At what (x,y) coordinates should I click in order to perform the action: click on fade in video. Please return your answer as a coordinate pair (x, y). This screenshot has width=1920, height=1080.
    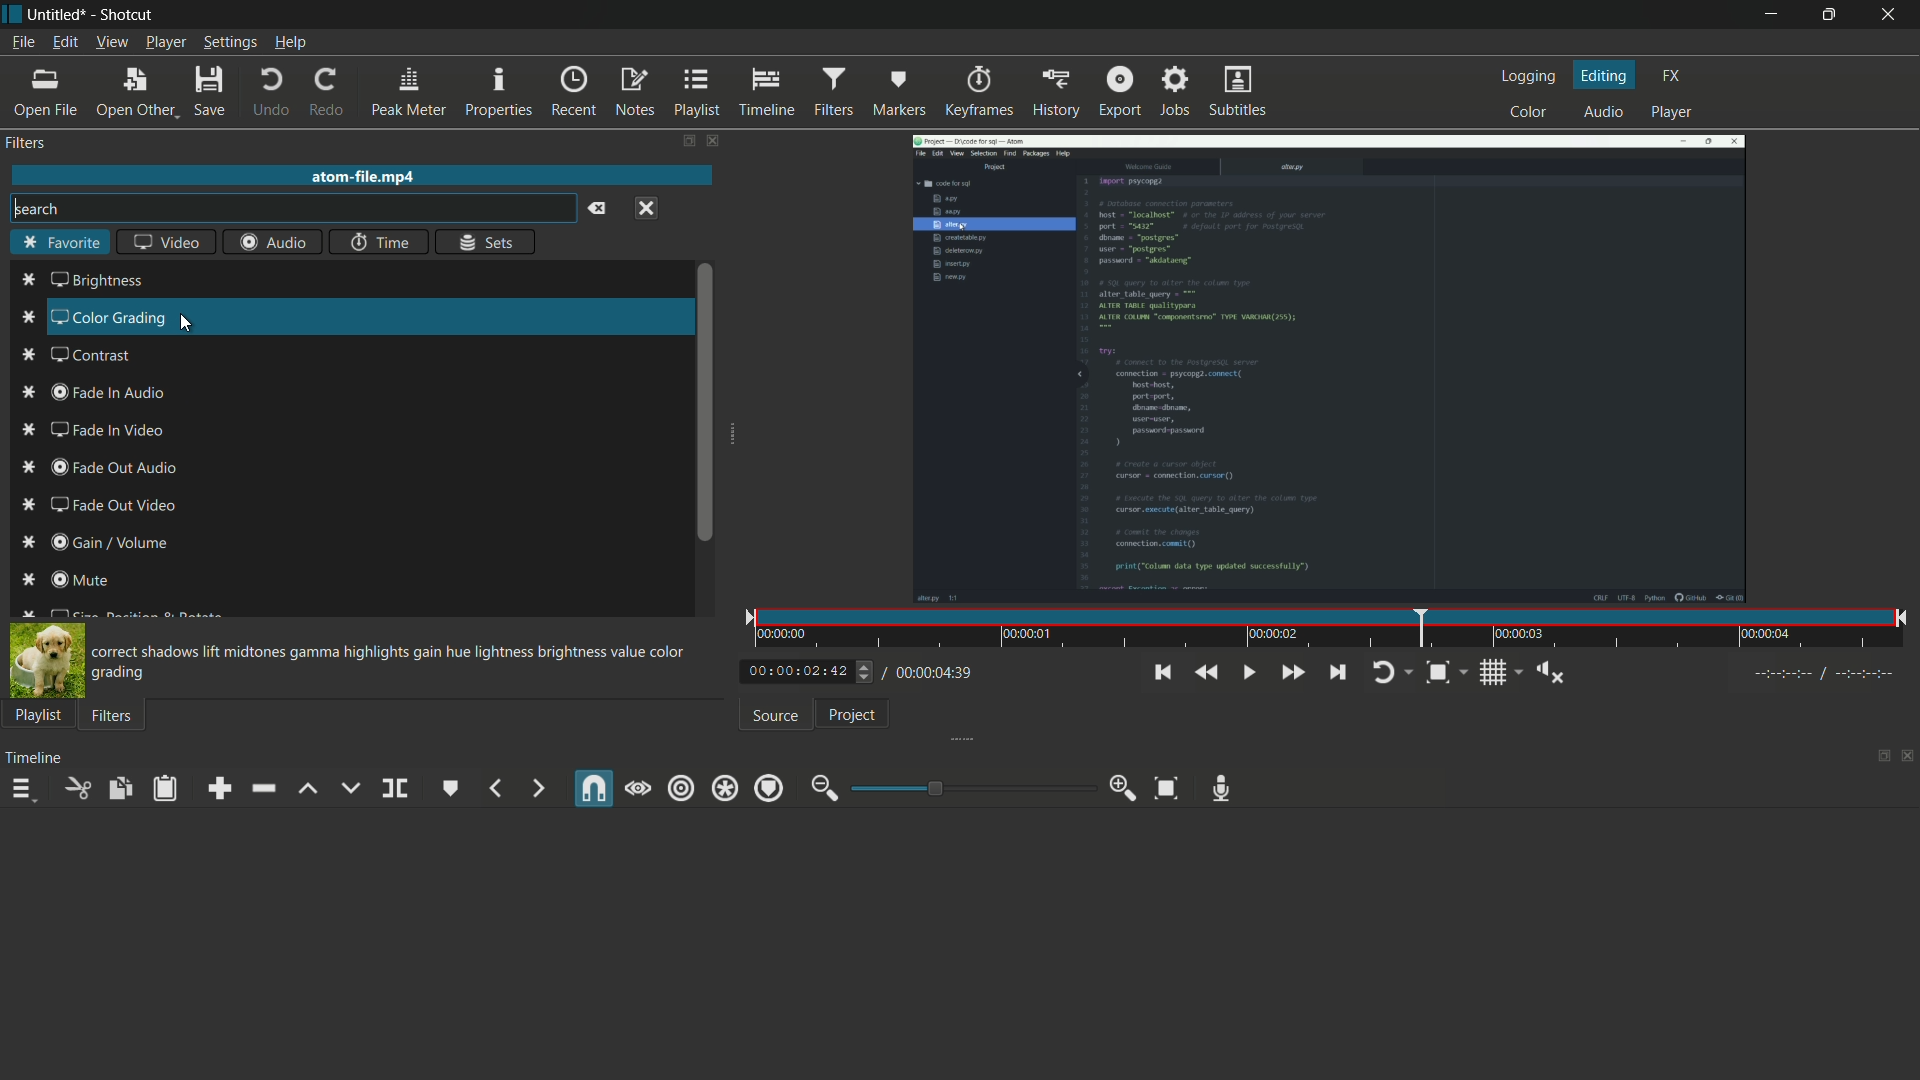
    Looking at the image, I should click on (107, 432).